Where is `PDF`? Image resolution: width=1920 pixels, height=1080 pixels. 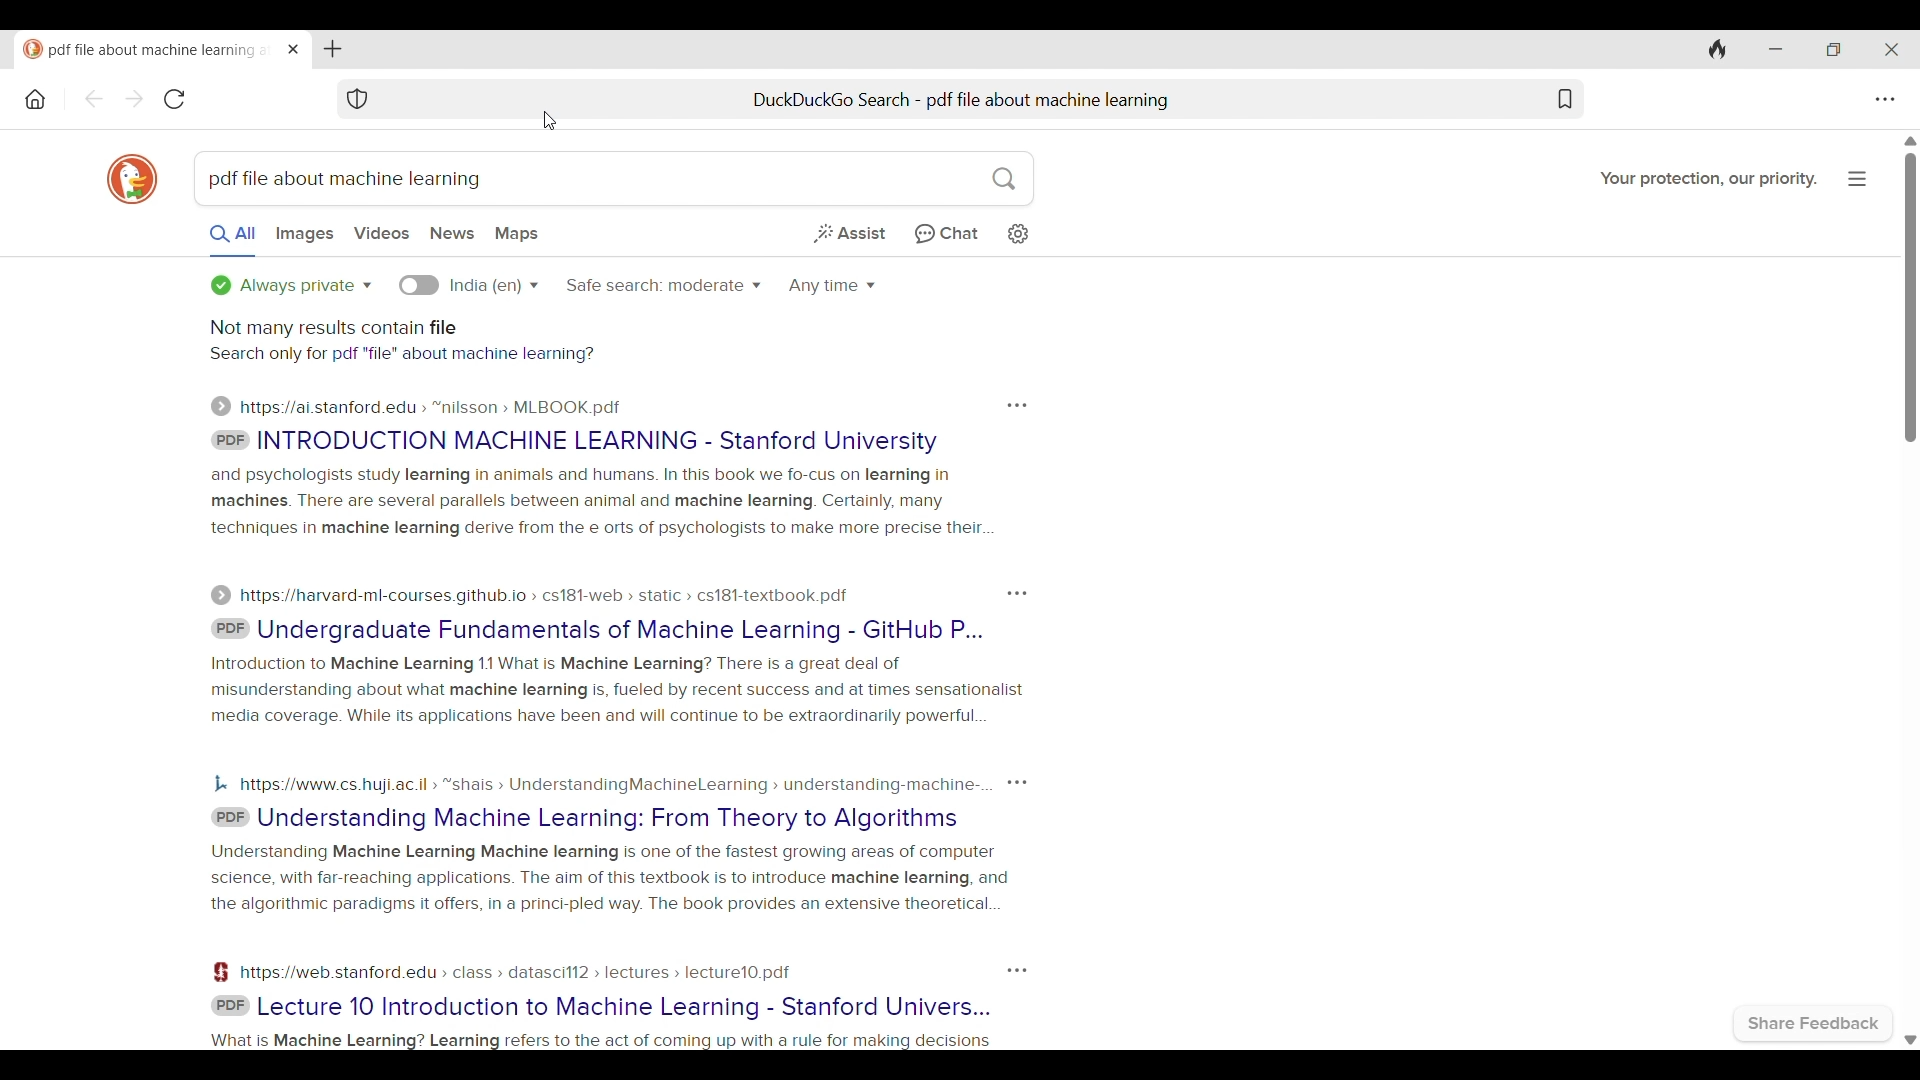 PDF is located at coordinates (231, 1006).